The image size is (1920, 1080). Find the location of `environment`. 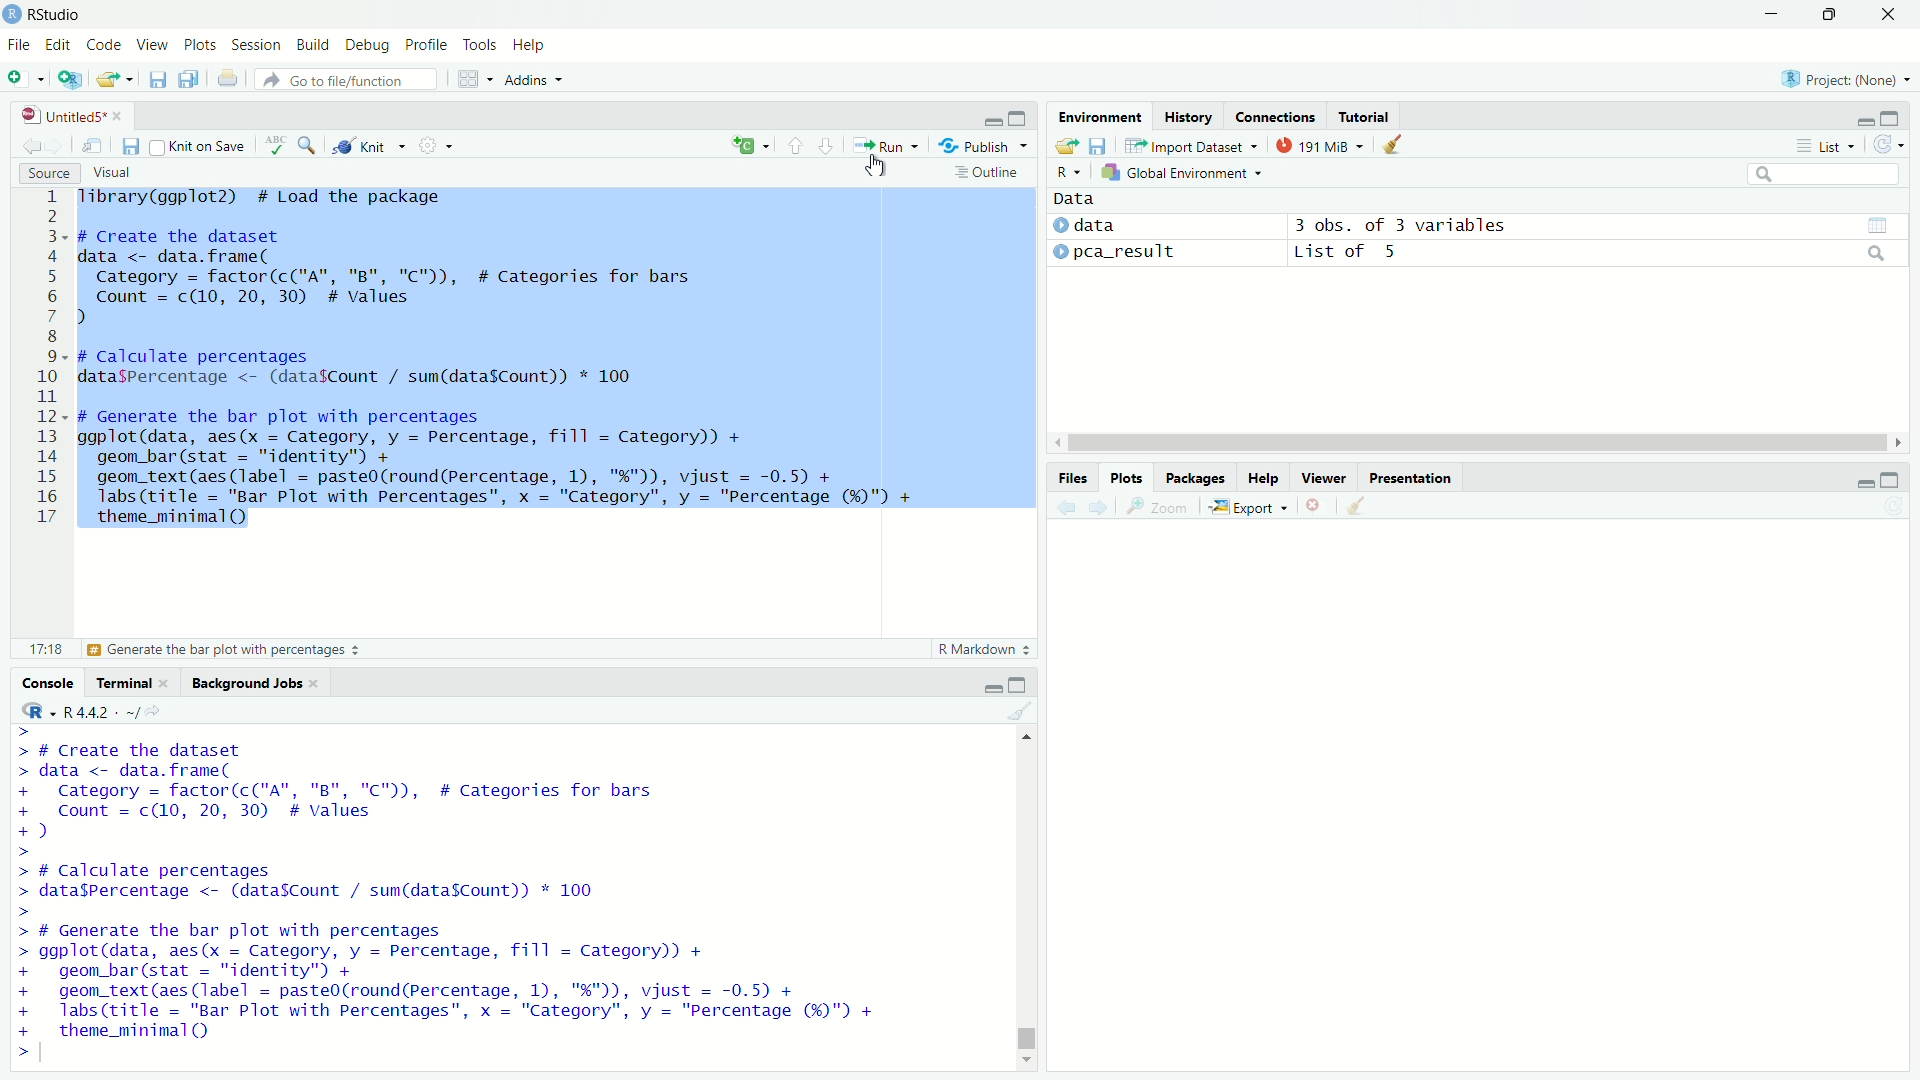

environment is located at coordinates (1101, 116).